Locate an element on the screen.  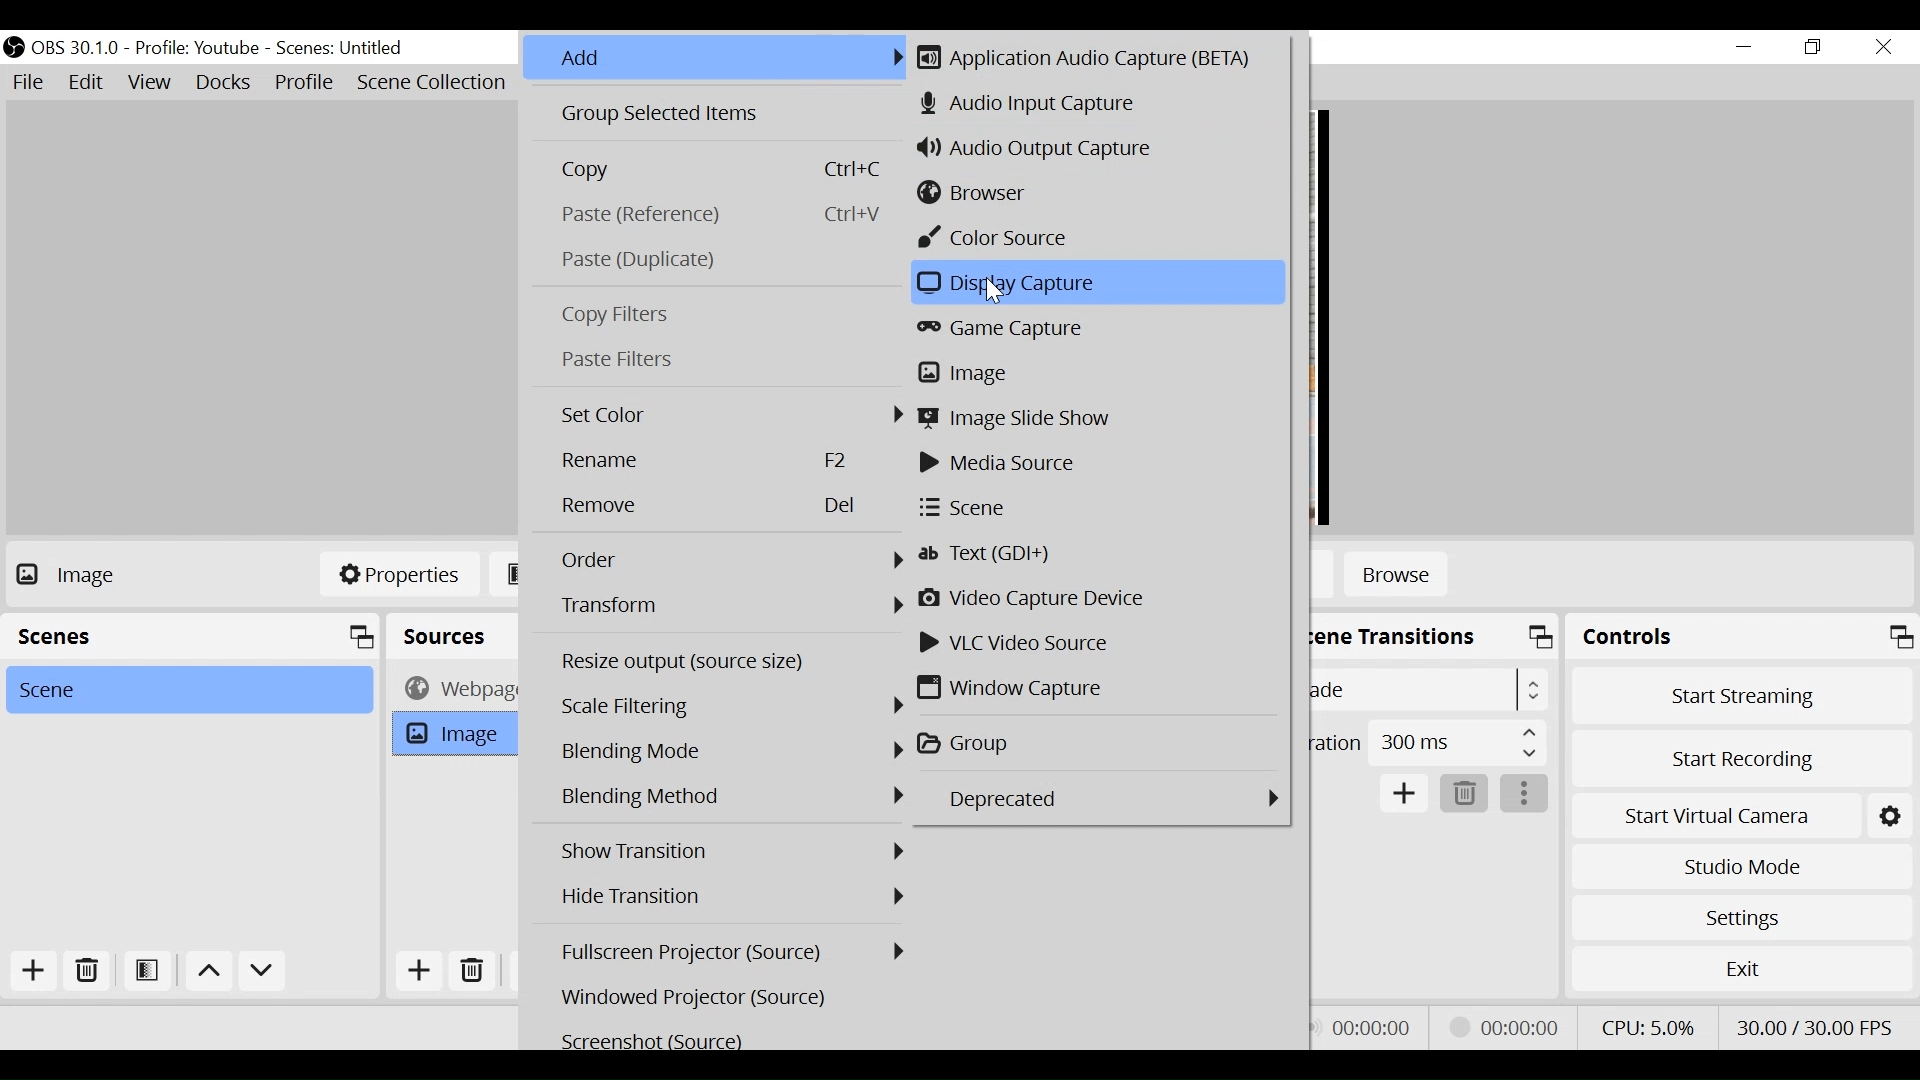
Start Recording is located at coordinates (1742, 762).